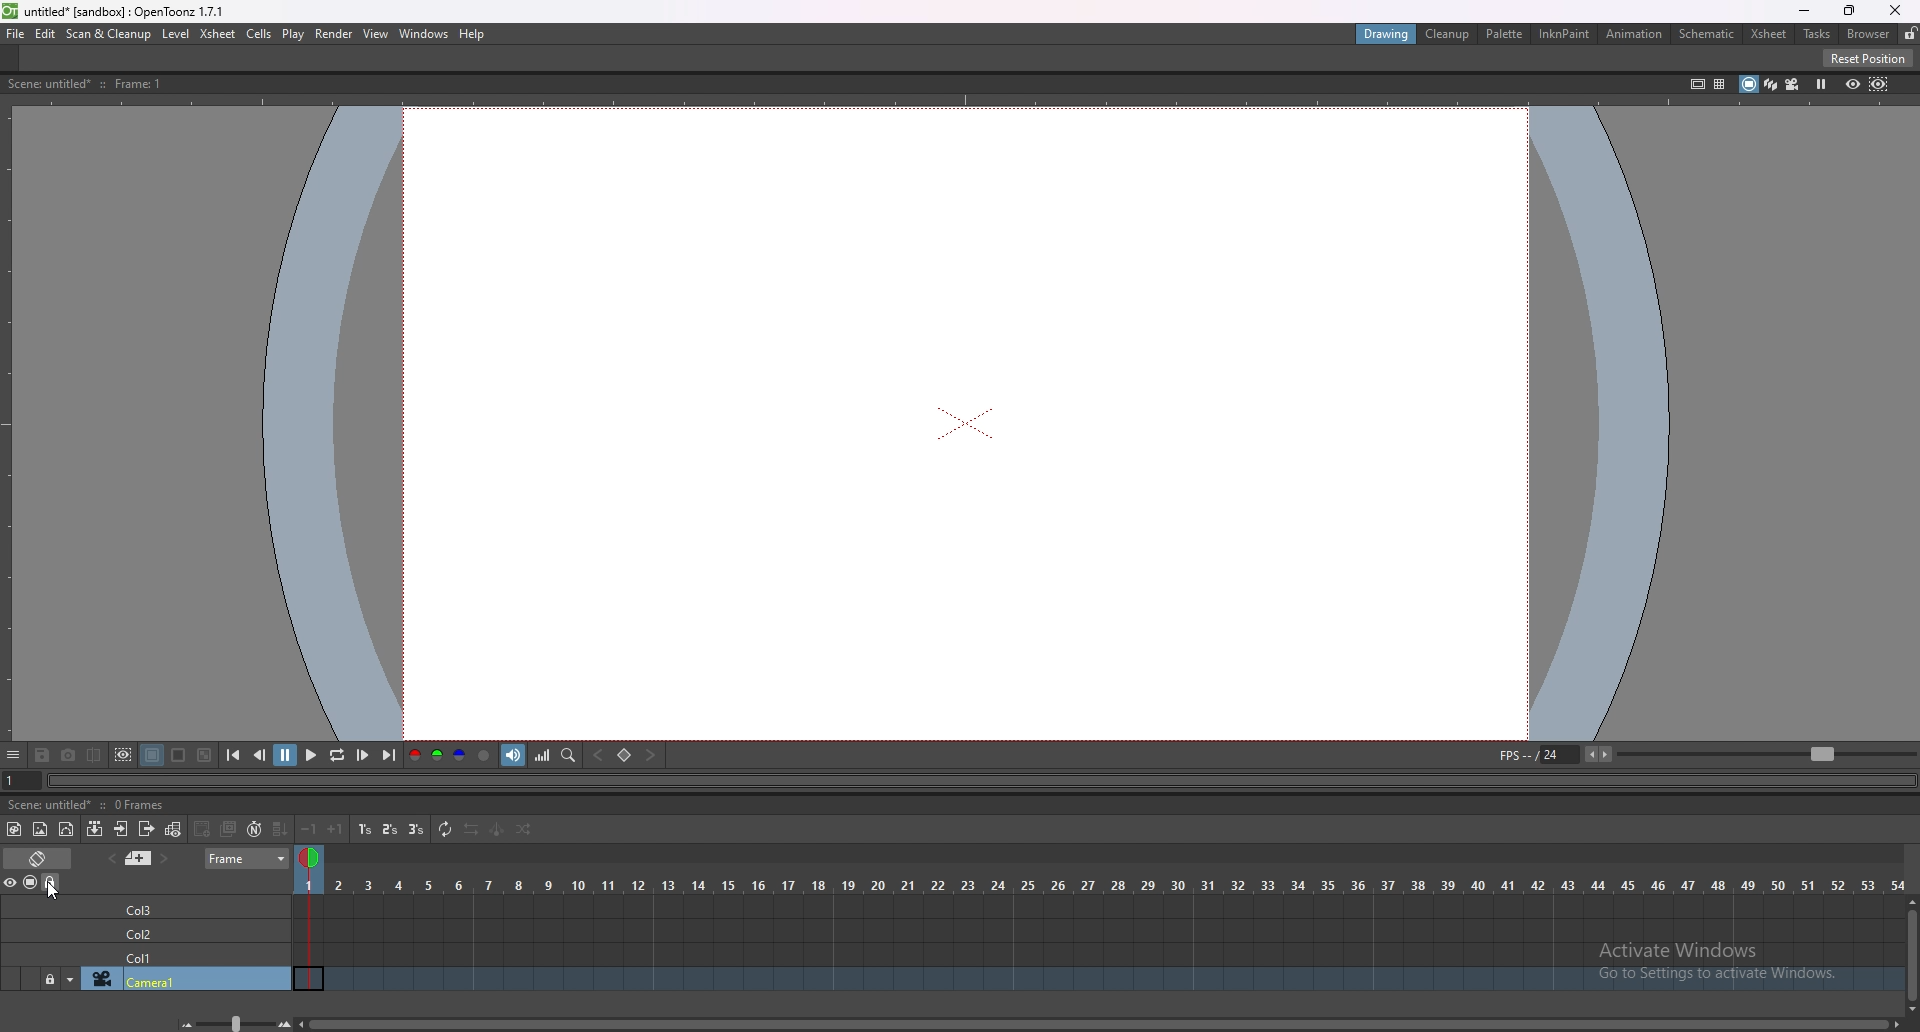 Image resolution: width=1920 pixels, height=1032 pixels. What do you see at coordinates (496, 831) in the screenshot?
I see `swing` at bounding box center [496, 831].